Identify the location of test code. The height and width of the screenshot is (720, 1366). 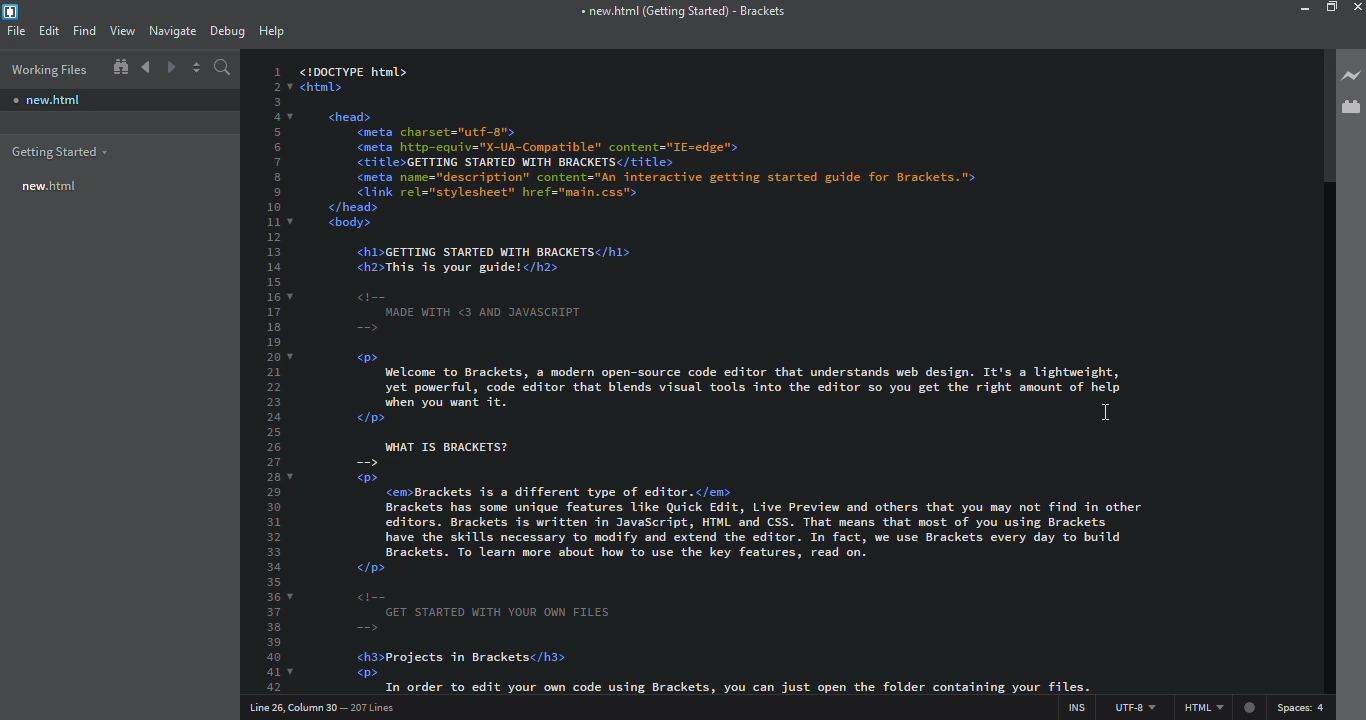
(725, 230).